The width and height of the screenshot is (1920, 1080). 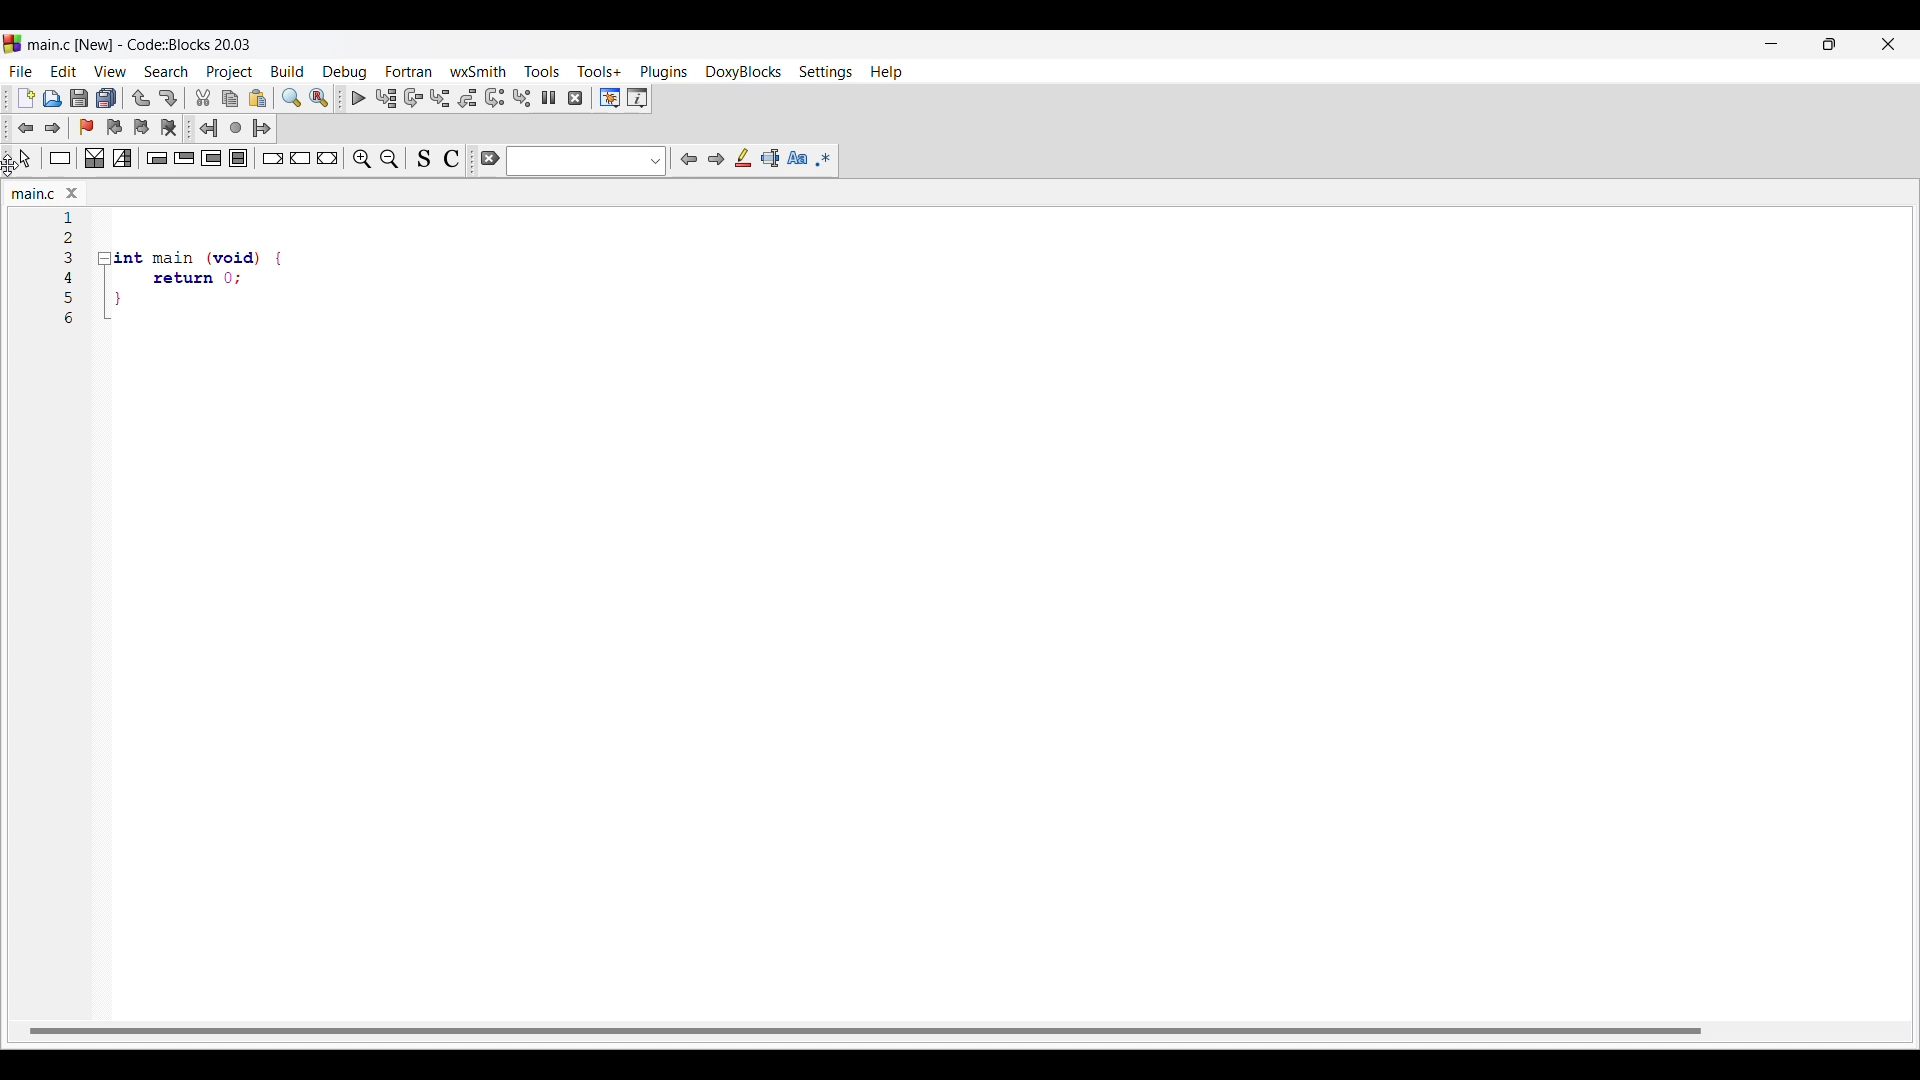 I want to click on Toggle source, so click(x=424, y=161).